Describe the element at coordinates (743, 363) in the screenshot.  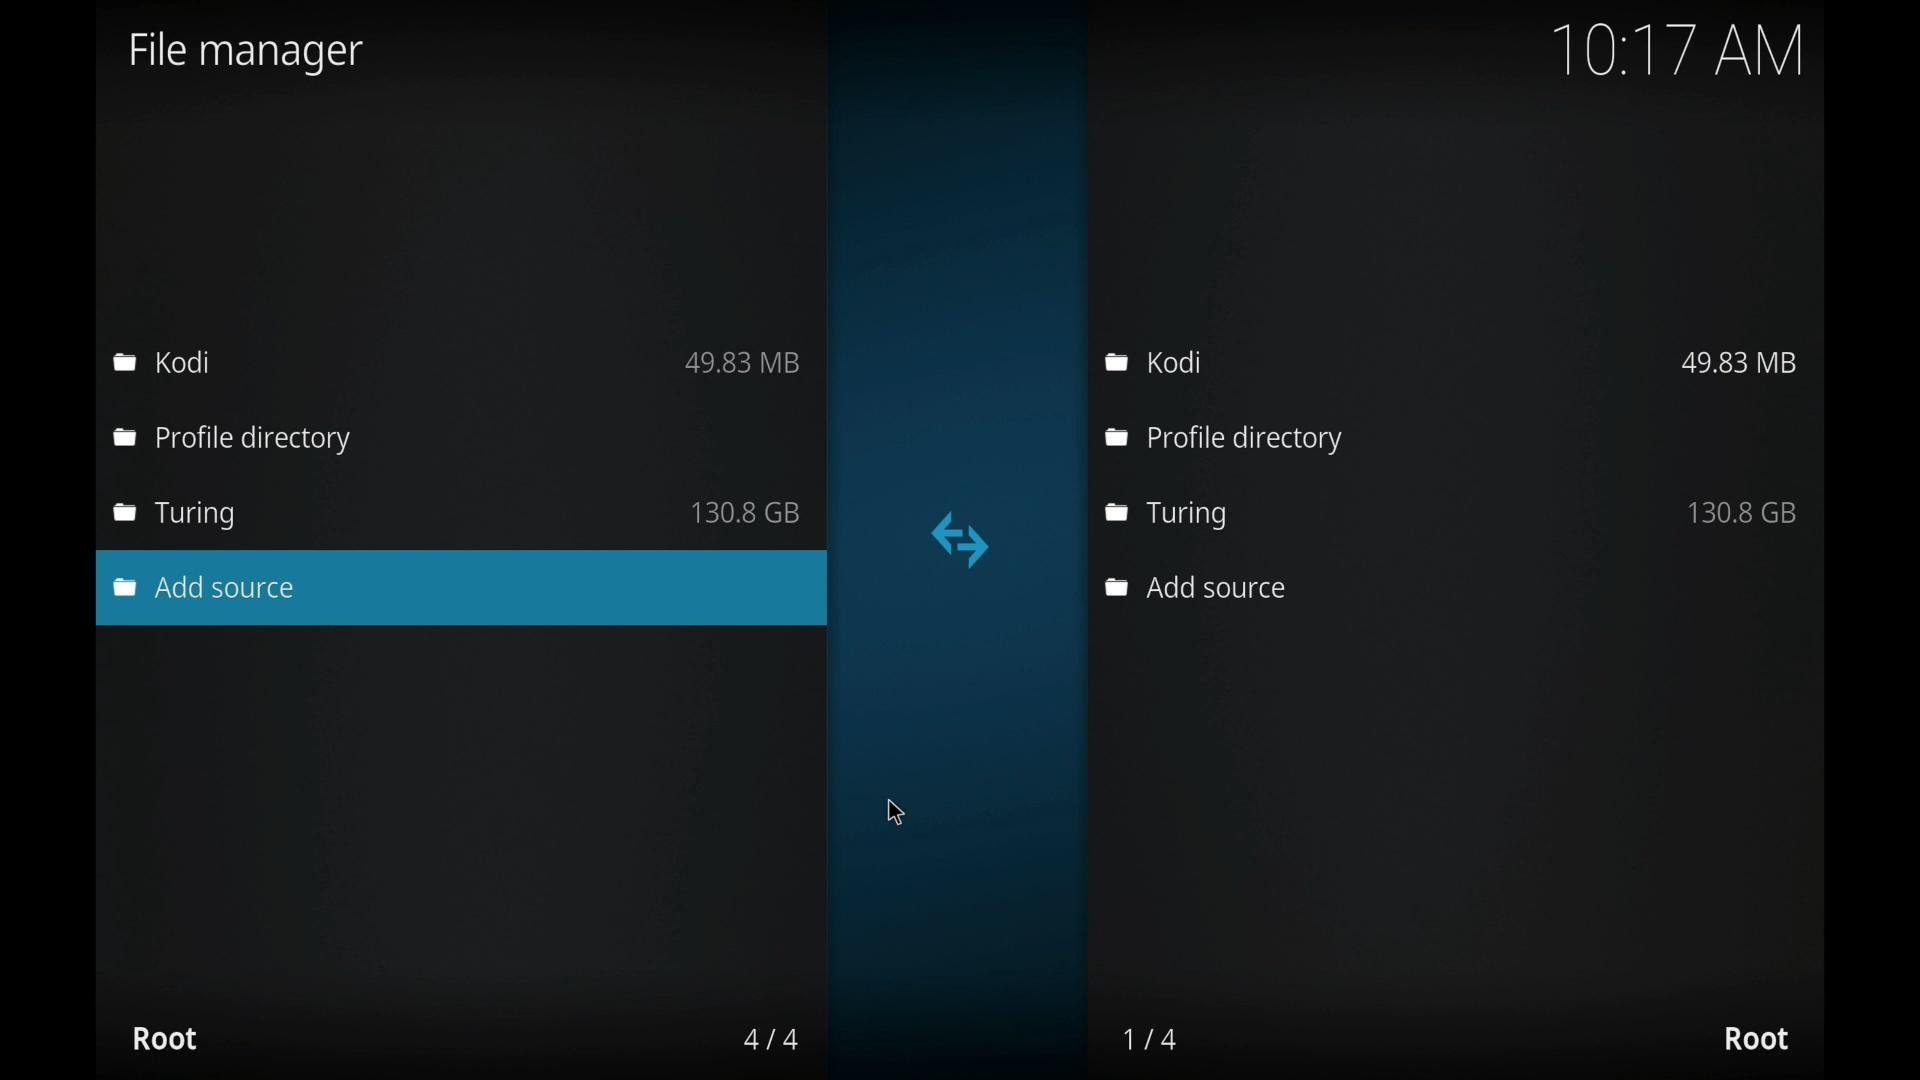
I see `49.83 MB` at that location.